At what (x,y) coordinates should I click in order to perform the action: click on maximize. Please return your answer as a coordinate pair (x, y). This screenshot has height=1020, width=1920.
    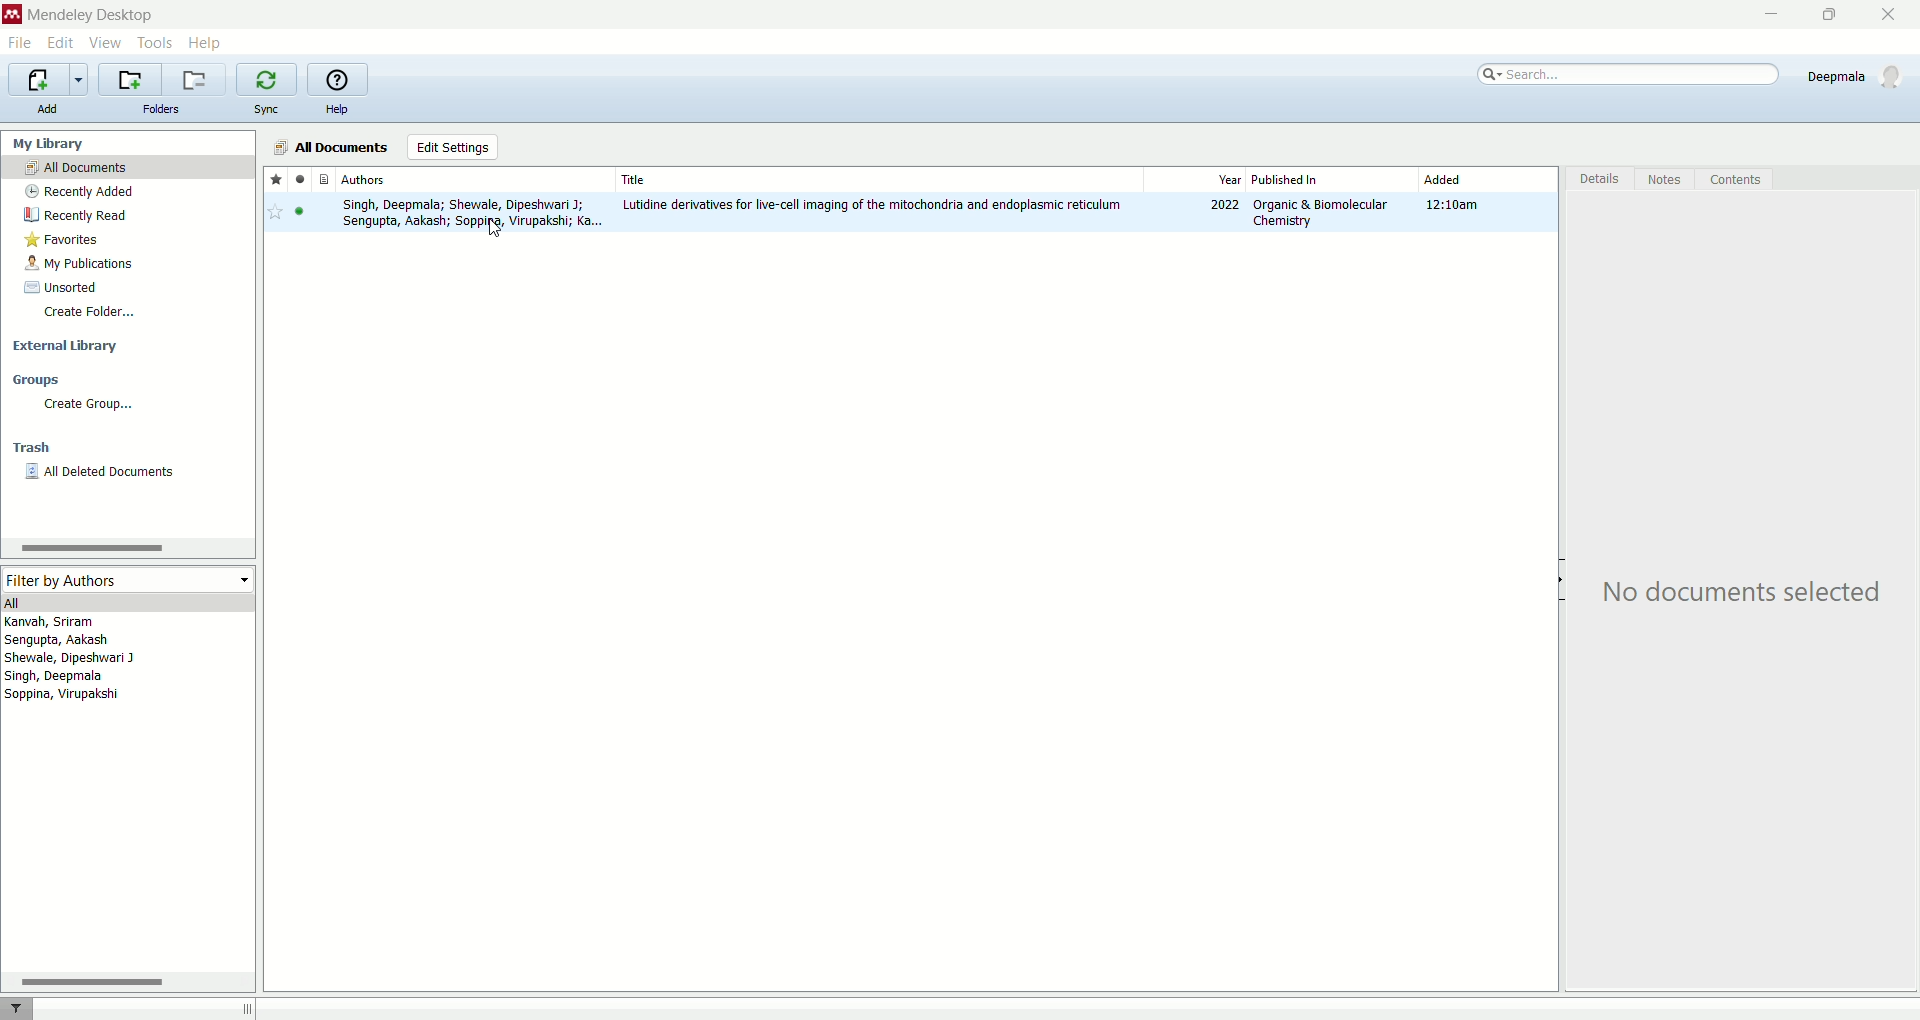
    Looking at the image, I should click on (1831, 13).